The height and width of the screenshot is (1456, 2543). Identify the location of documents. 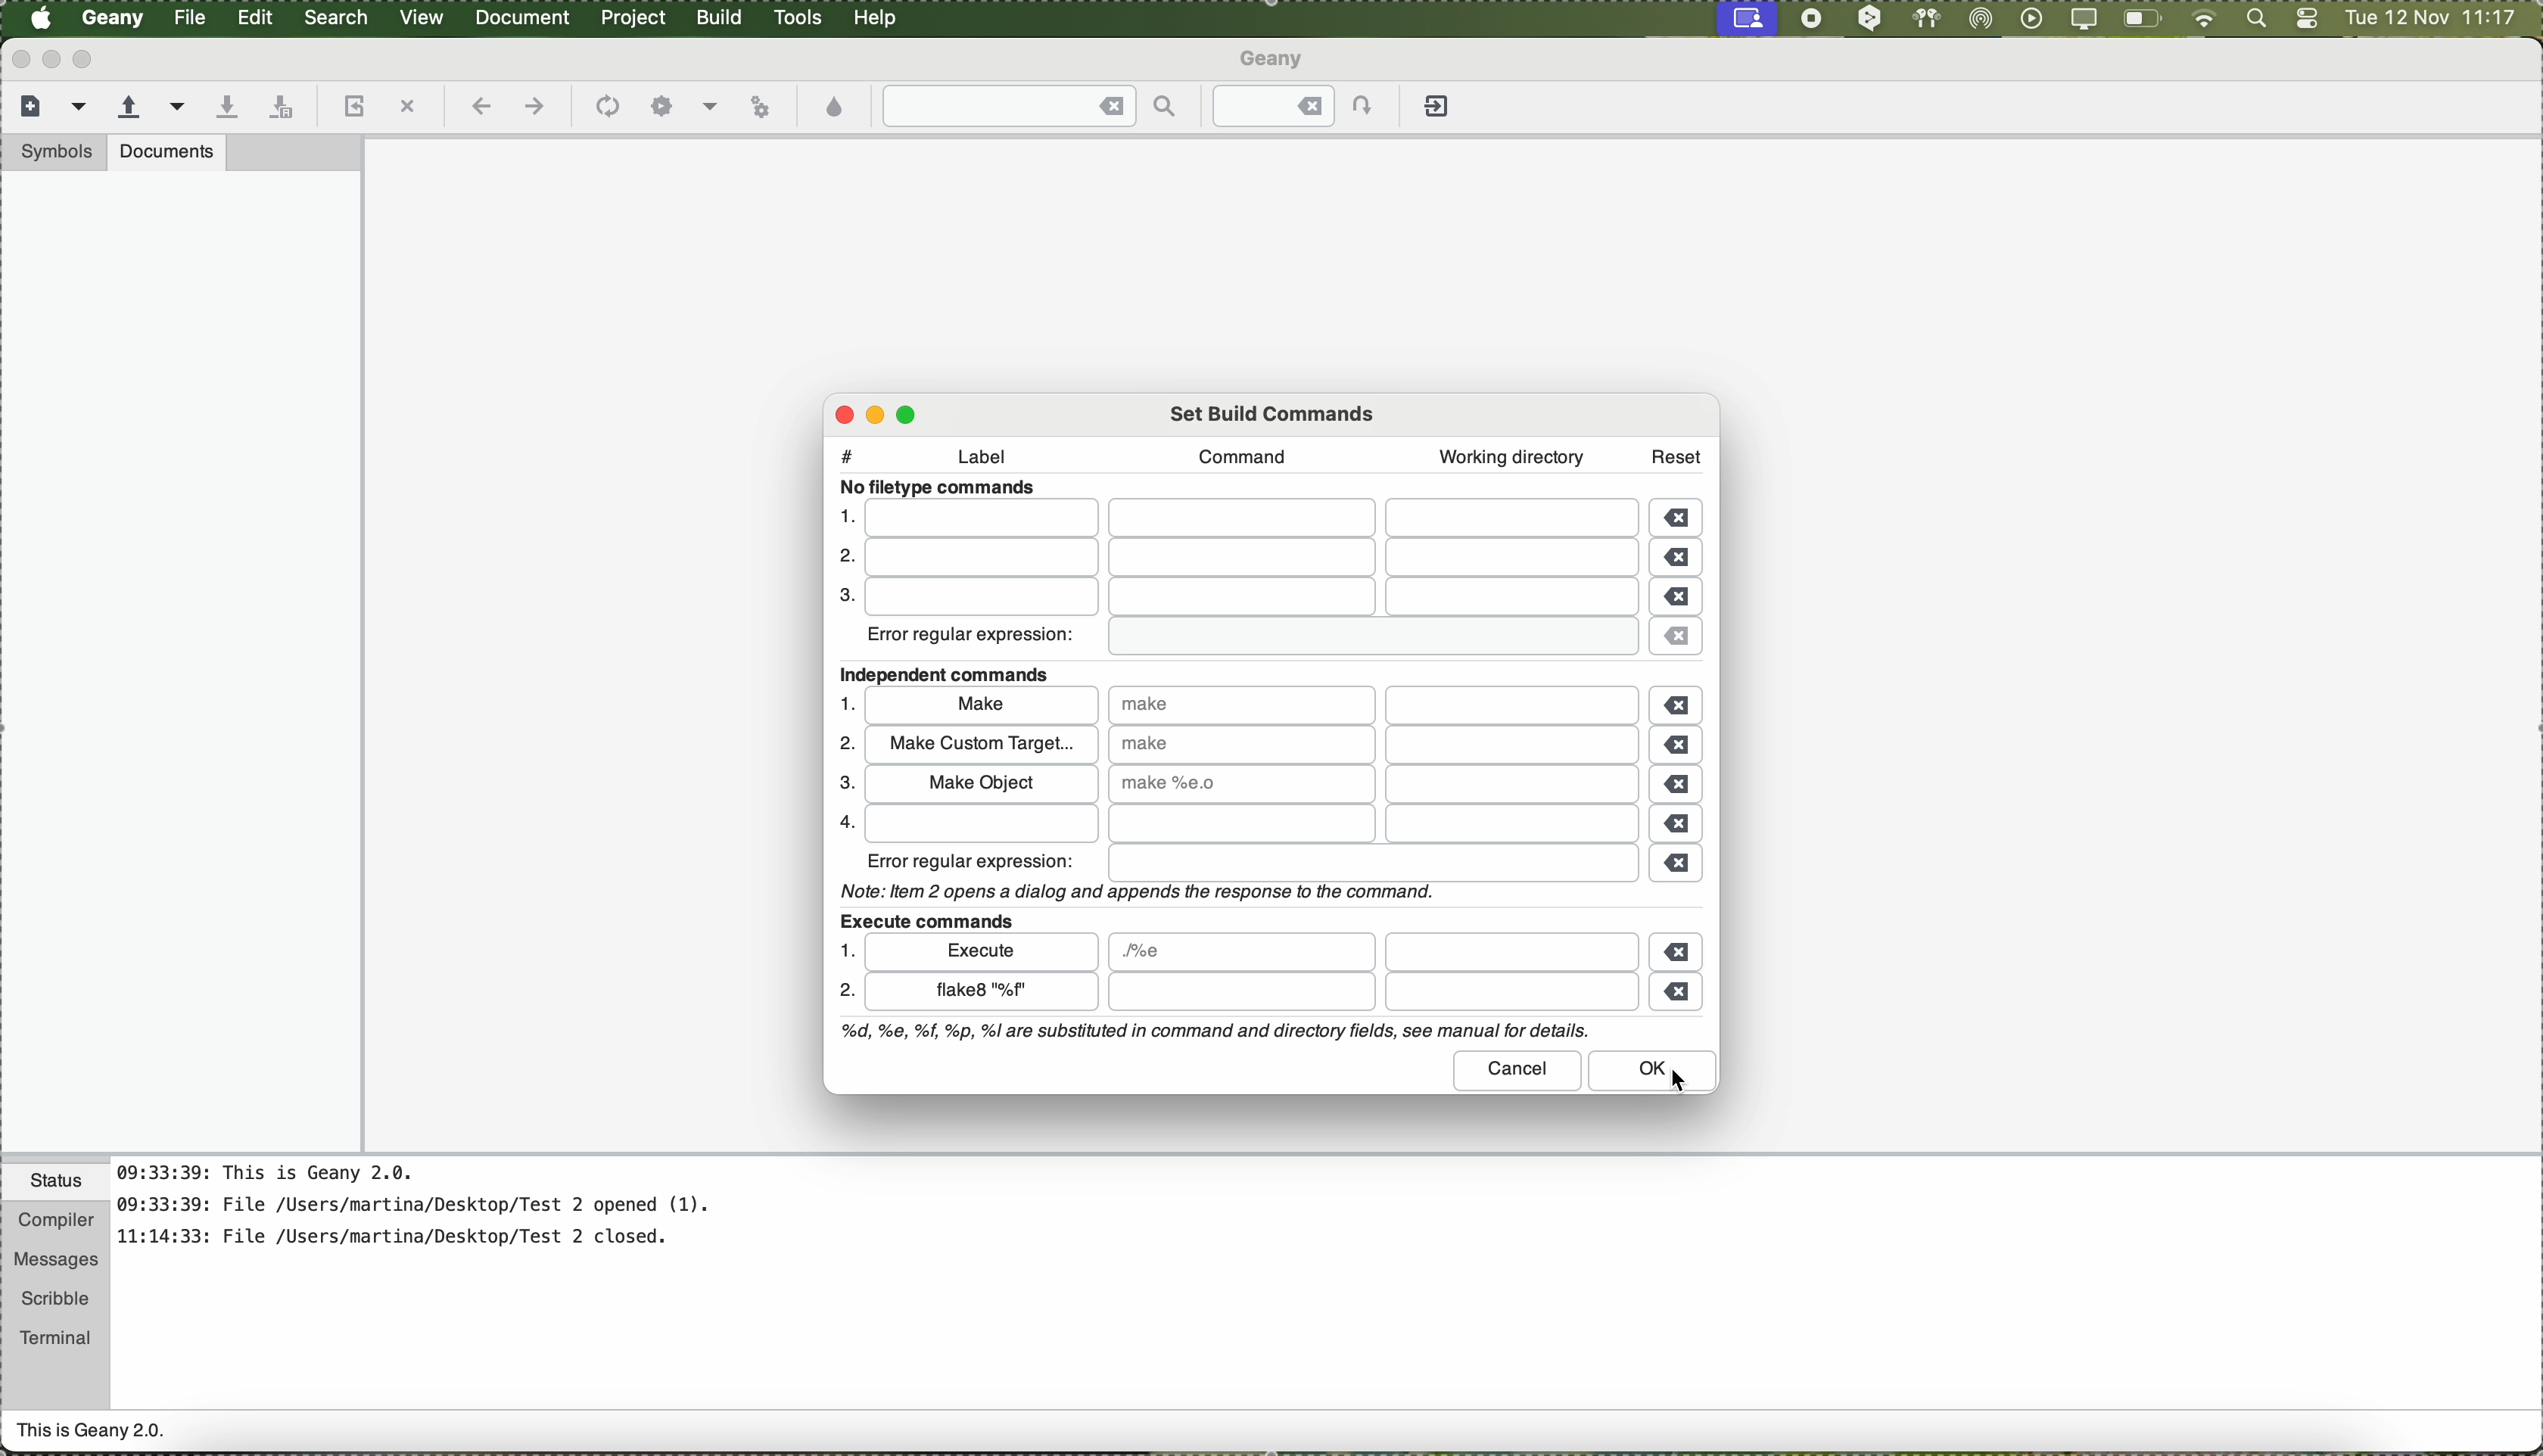
(167, 151).